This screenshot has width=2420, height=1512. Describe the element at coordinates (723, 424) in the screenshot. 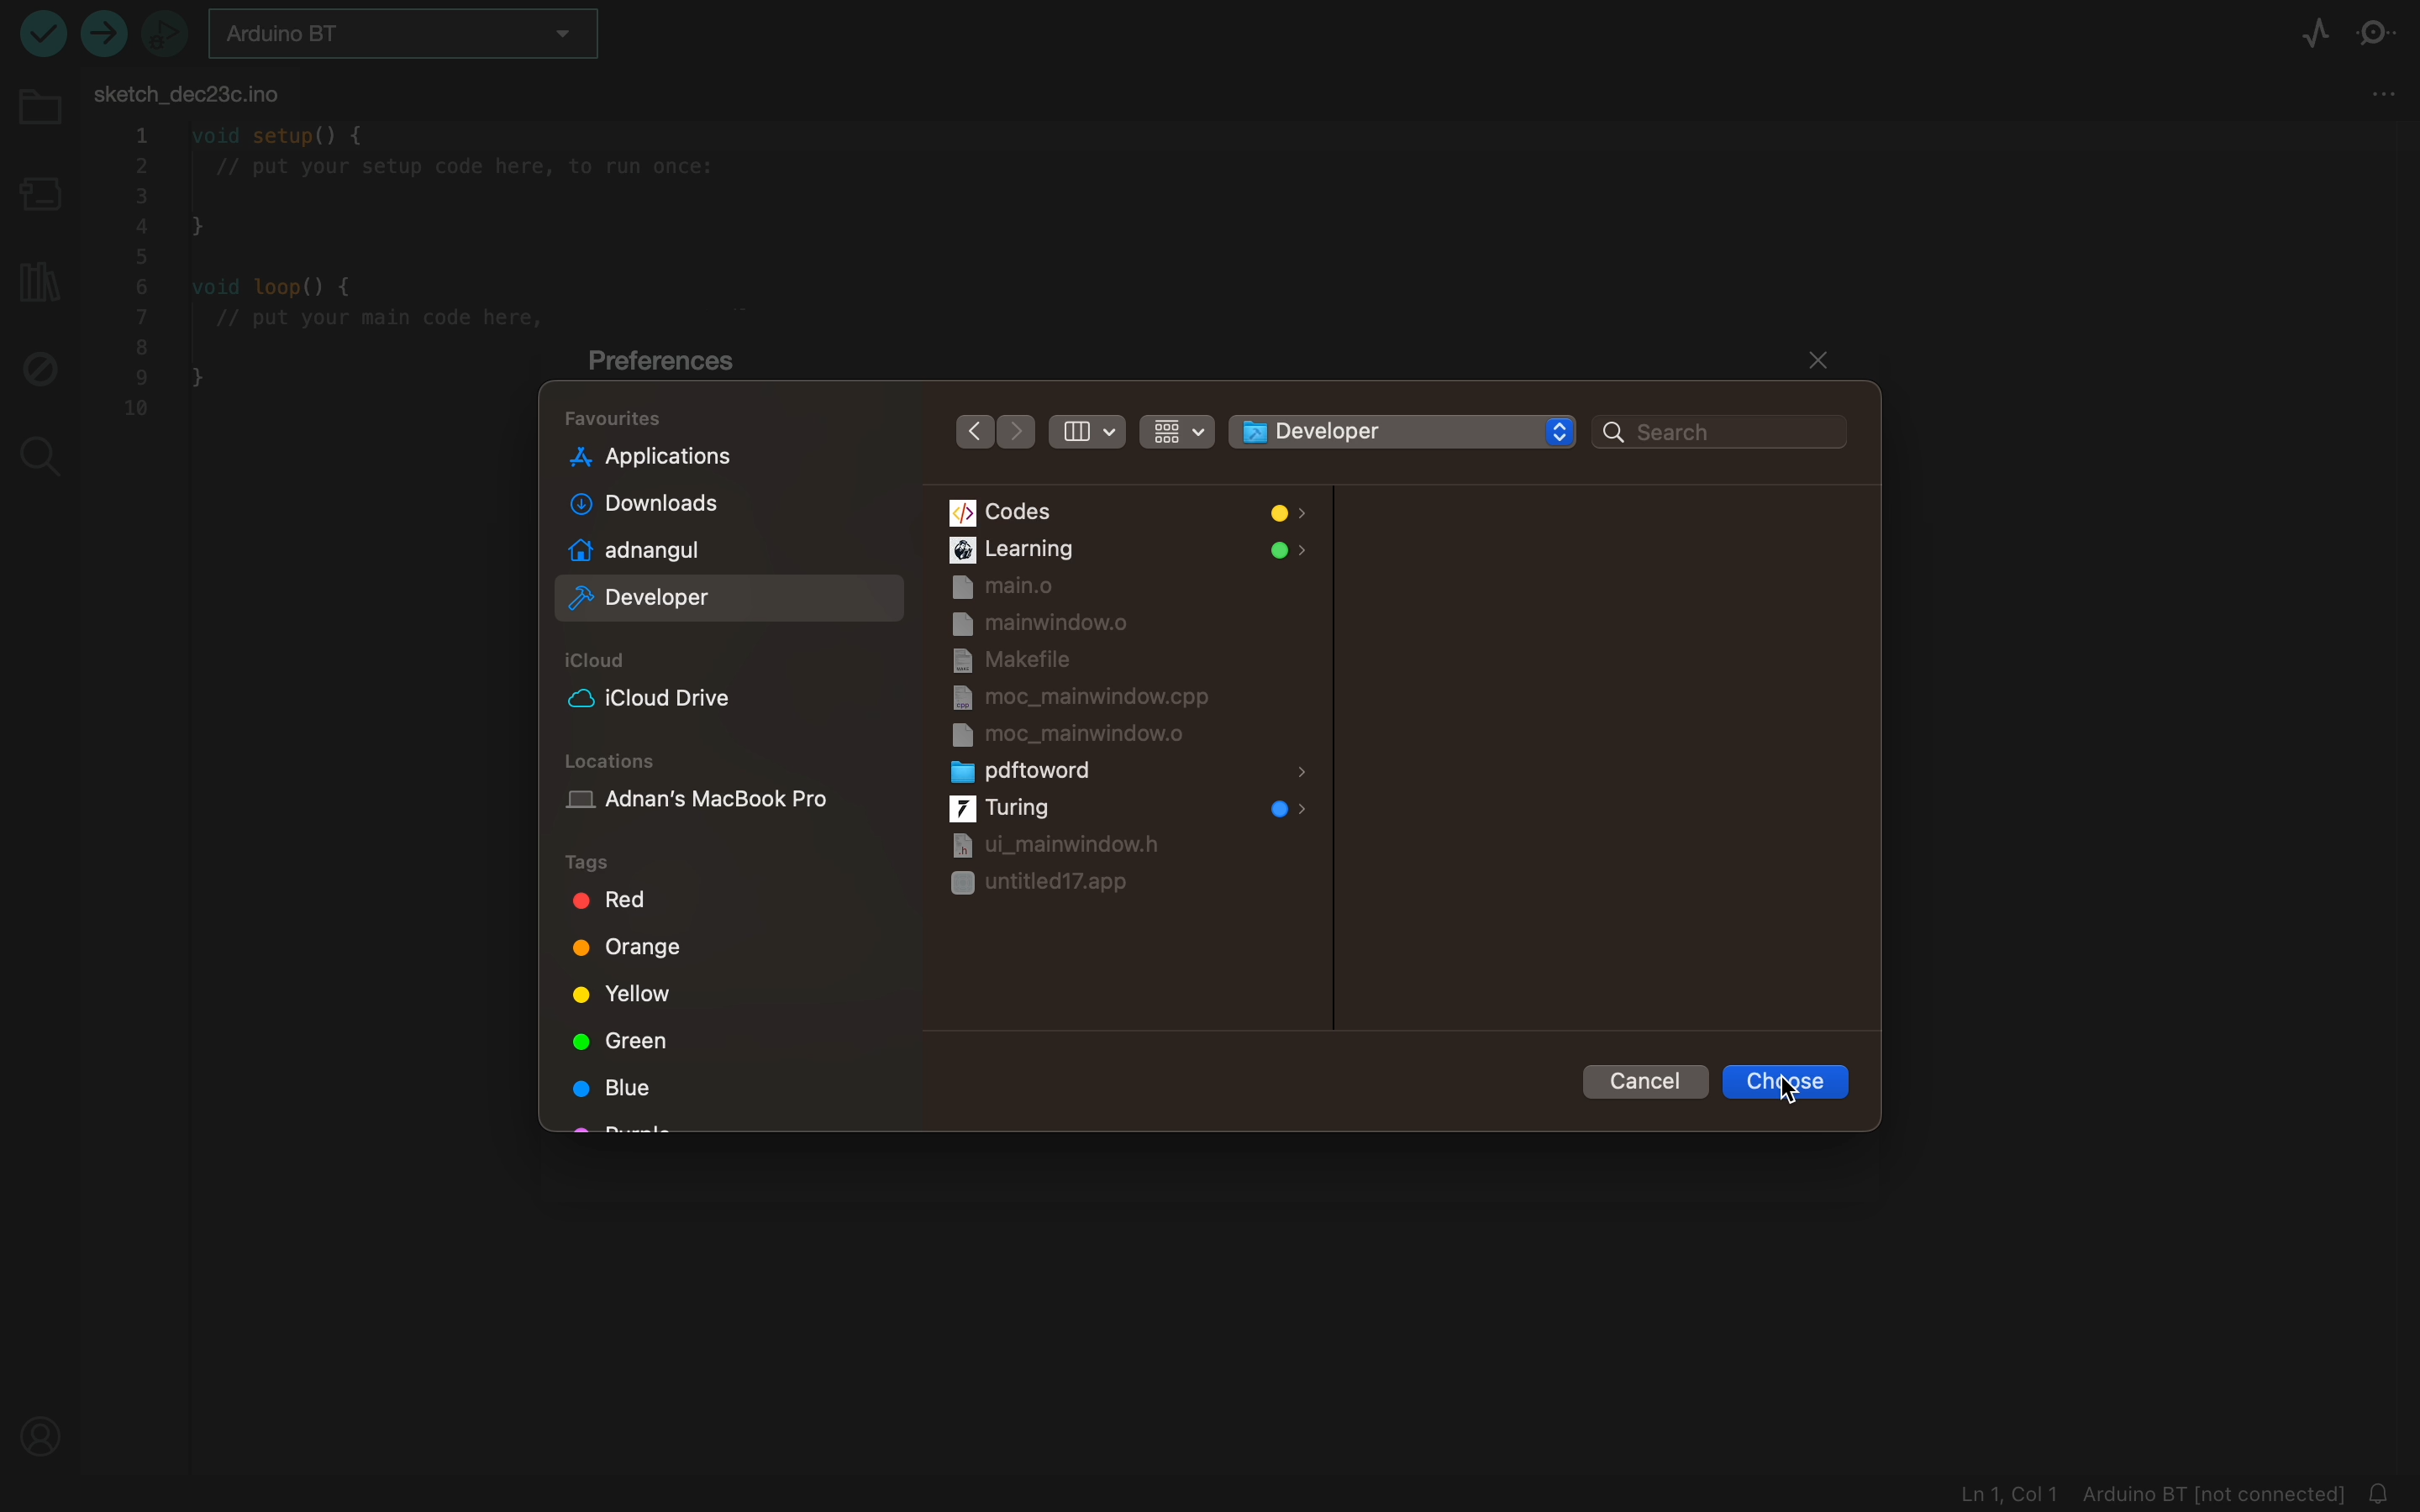

I see `folders` at that location.